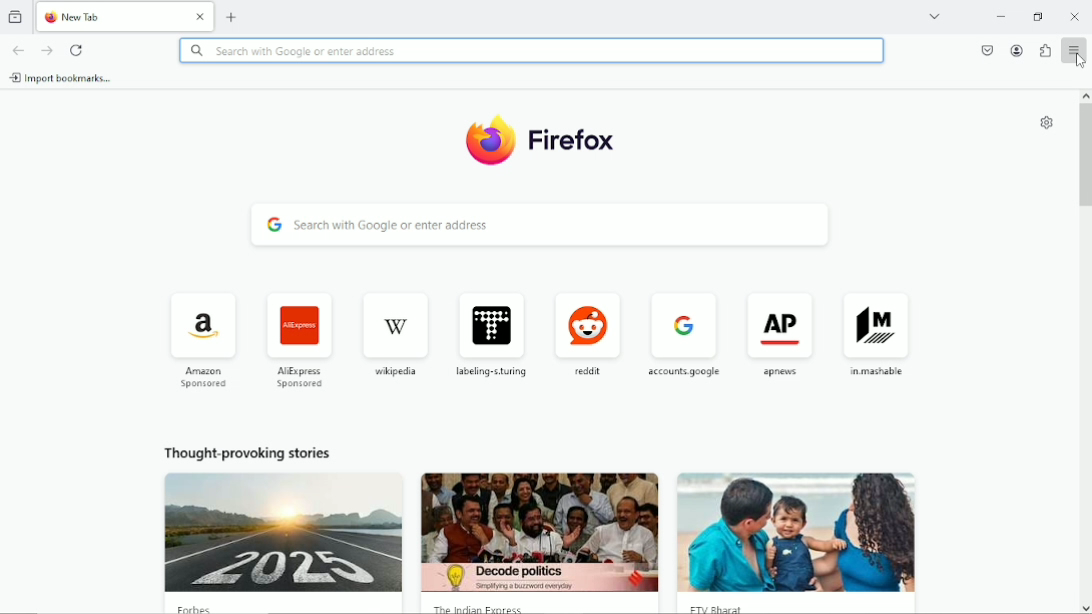  I want to click on the indian express image, so click(541, 530).